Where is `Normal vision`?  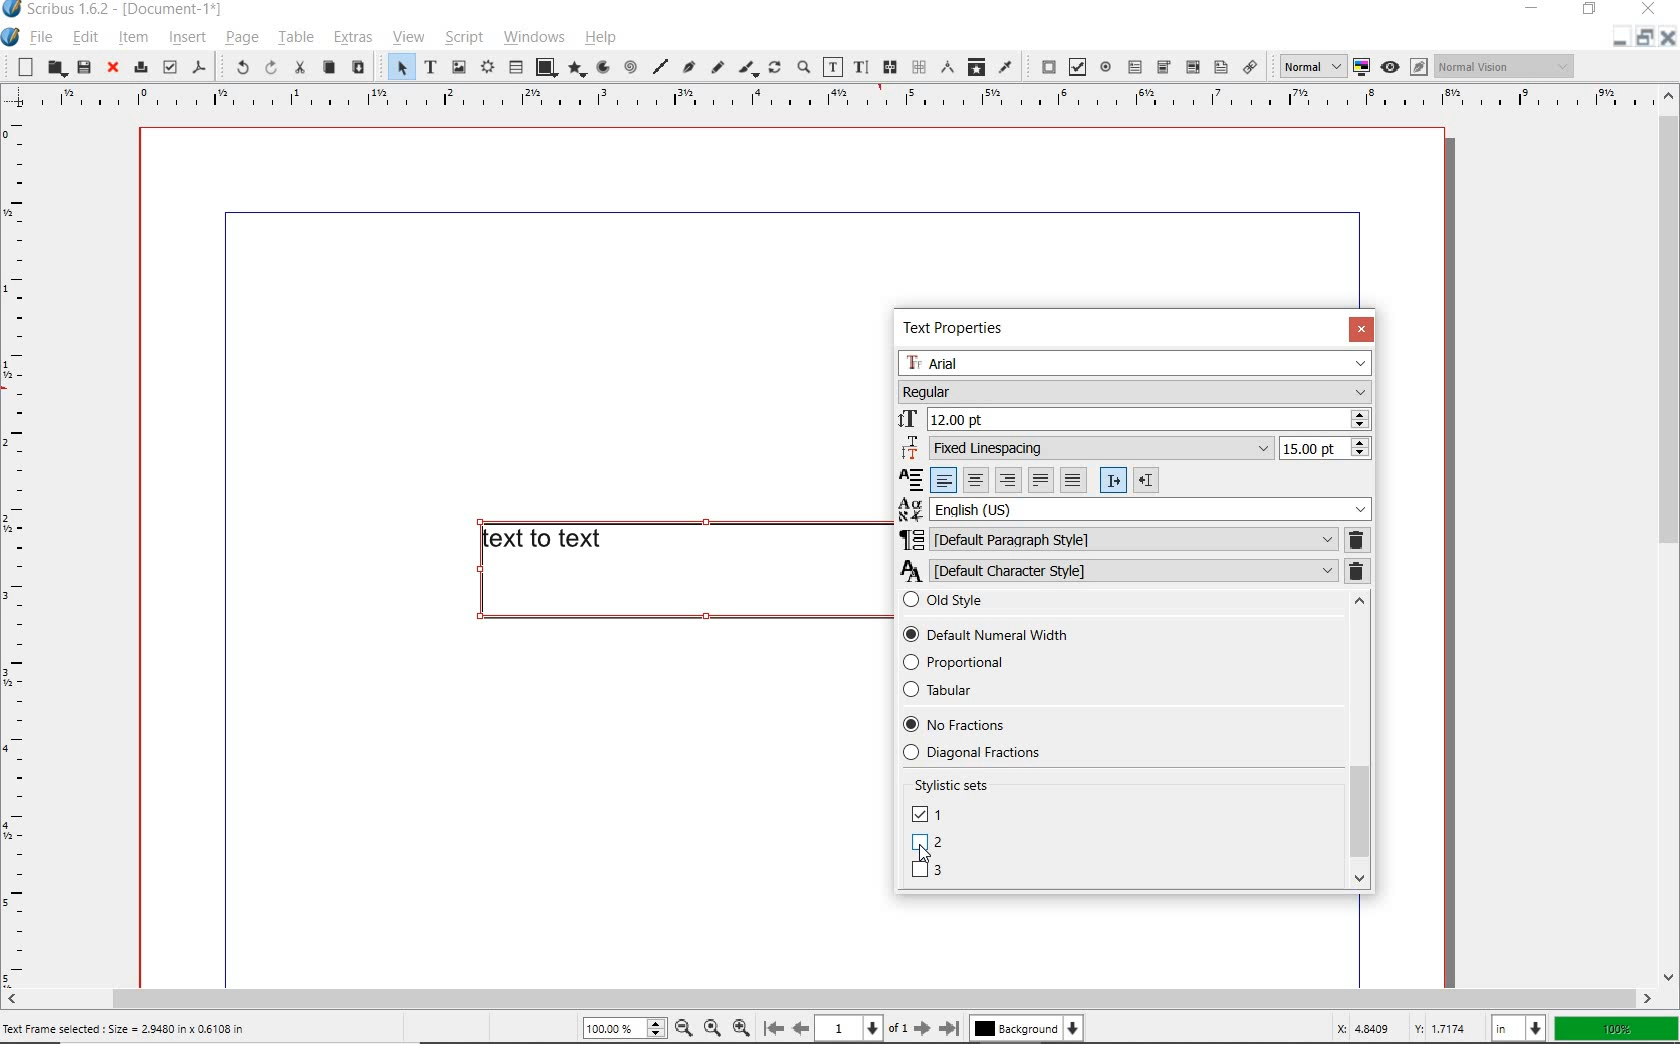
Normal vision is located at coordinates (1505, 67).